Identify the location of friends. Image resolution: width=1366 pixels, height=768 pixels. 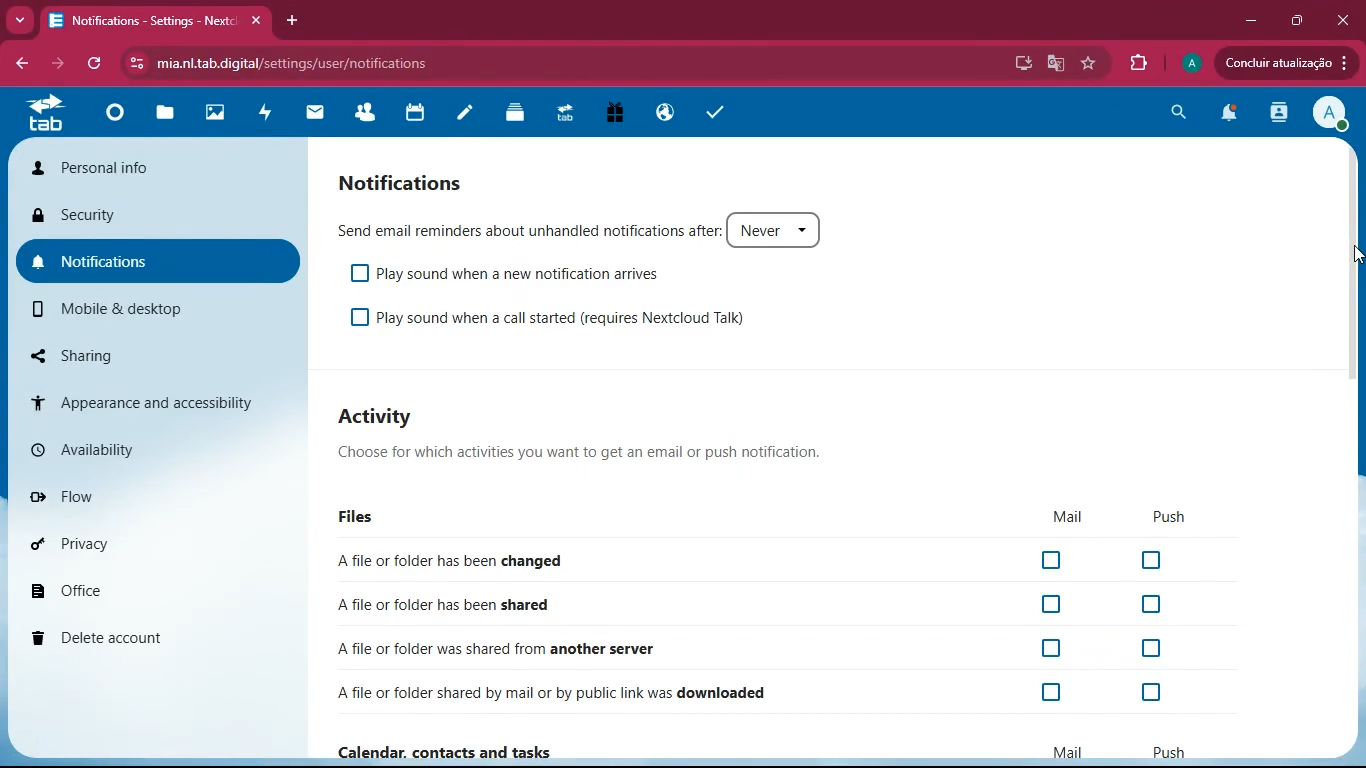
(371, 115).